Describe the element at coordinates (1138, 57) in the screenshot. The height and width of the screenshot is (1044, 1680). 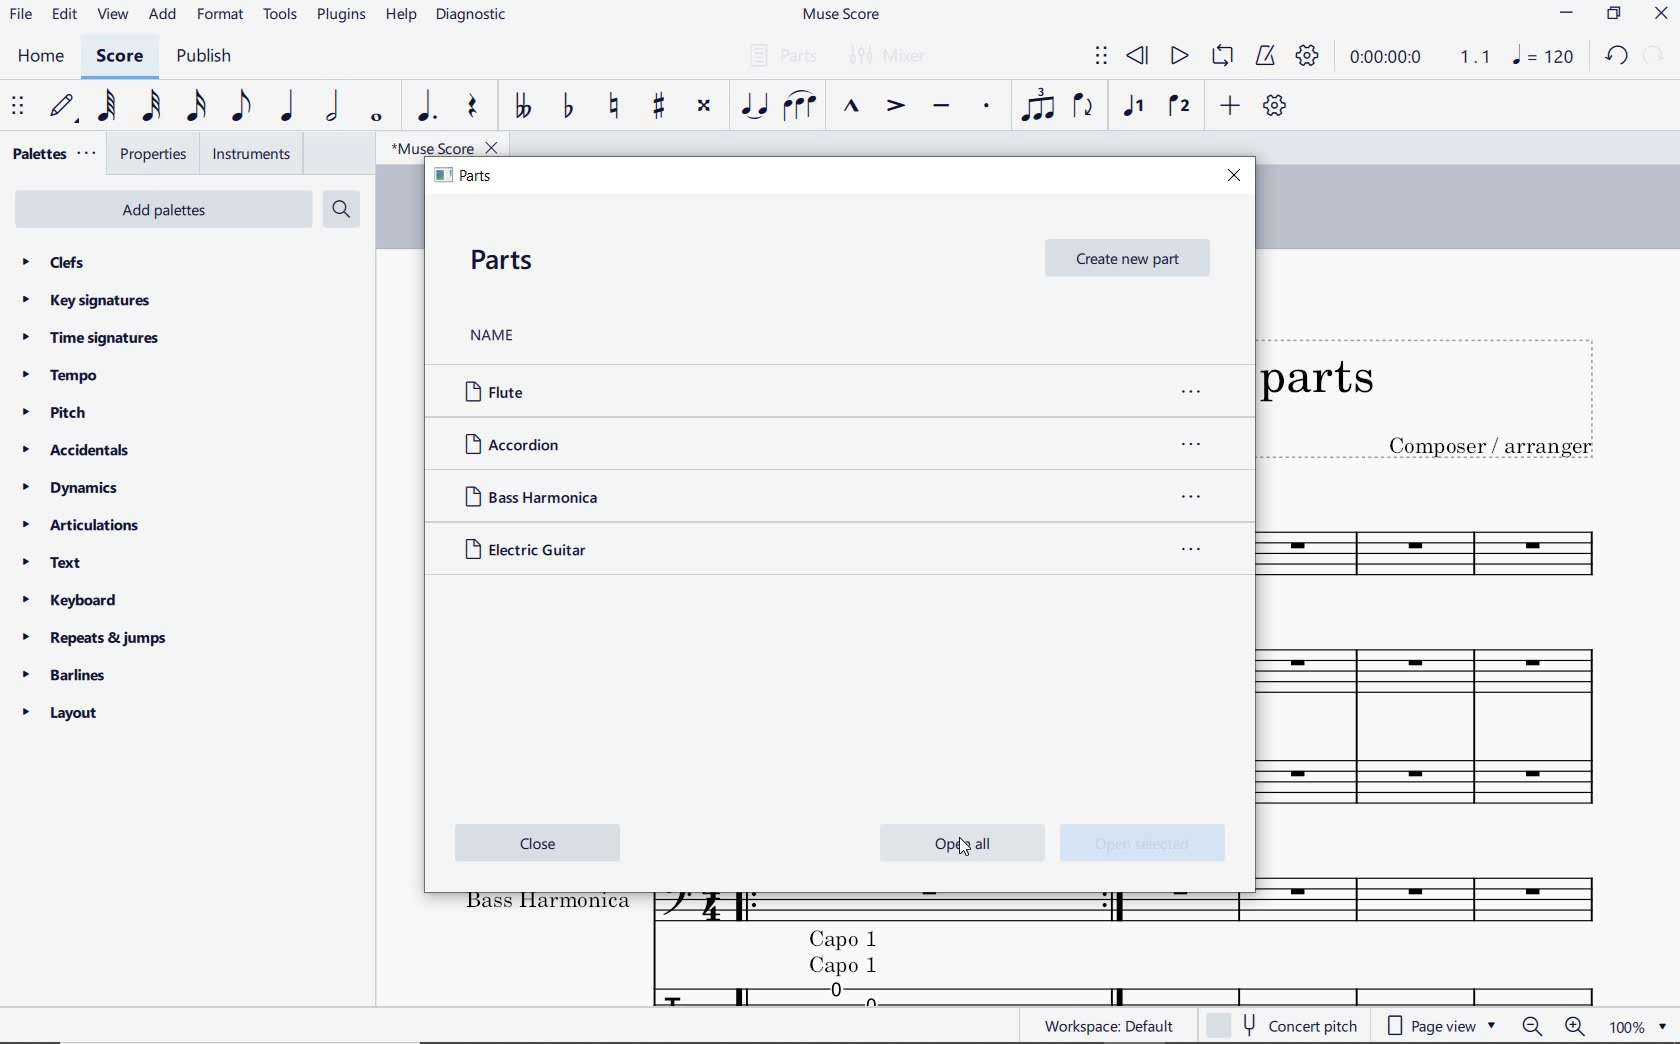
I see `rewind` at that location.